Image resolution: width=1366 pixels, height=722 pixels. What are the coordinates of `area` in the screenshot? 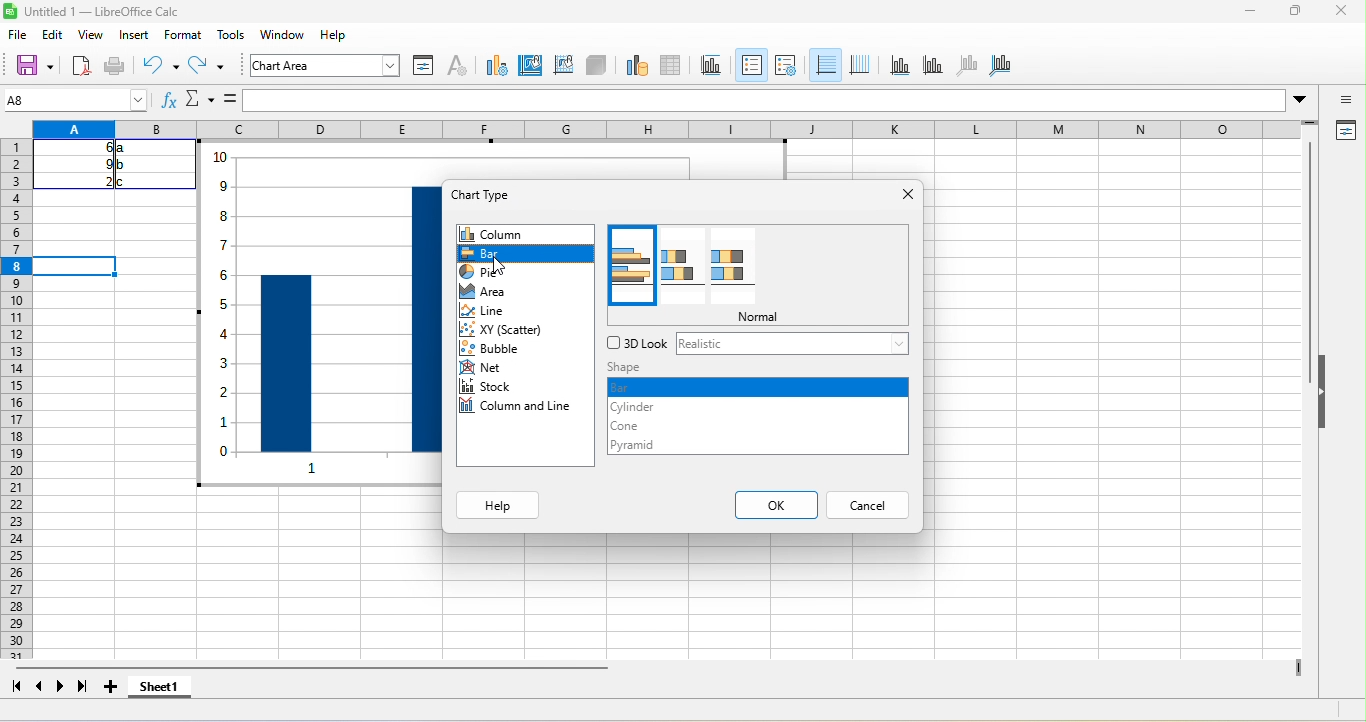 It's located at (495, 292).